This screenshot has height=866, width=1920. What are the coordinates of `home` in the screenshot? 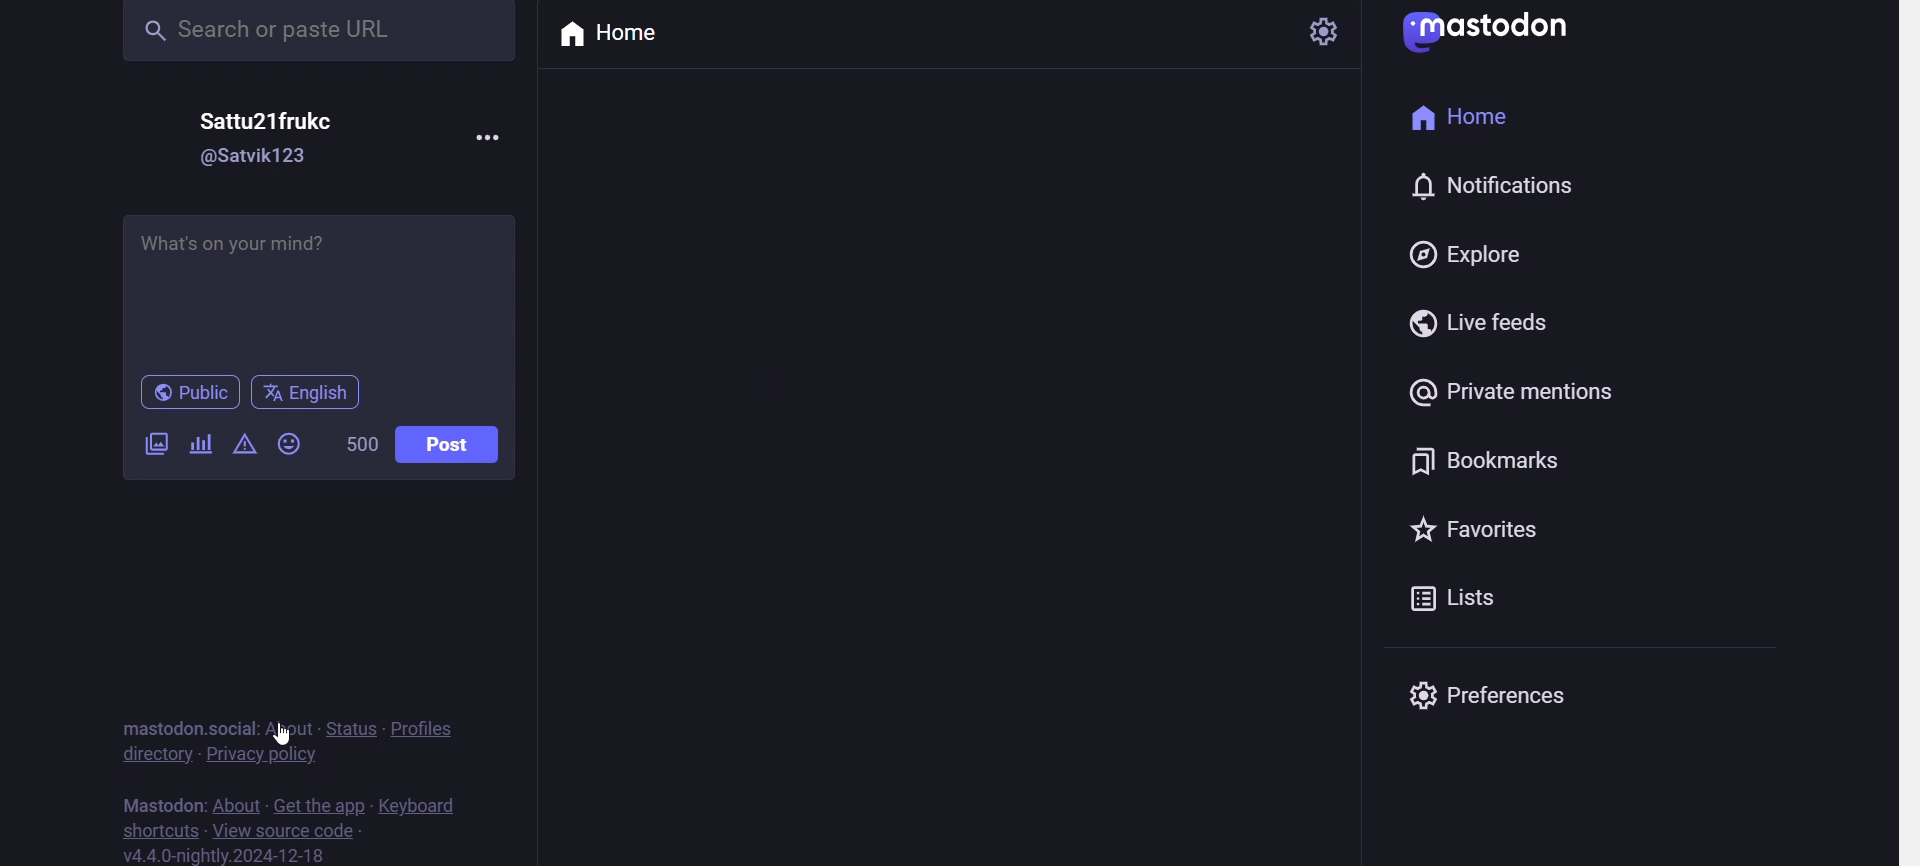 It's located at (1466, 120).